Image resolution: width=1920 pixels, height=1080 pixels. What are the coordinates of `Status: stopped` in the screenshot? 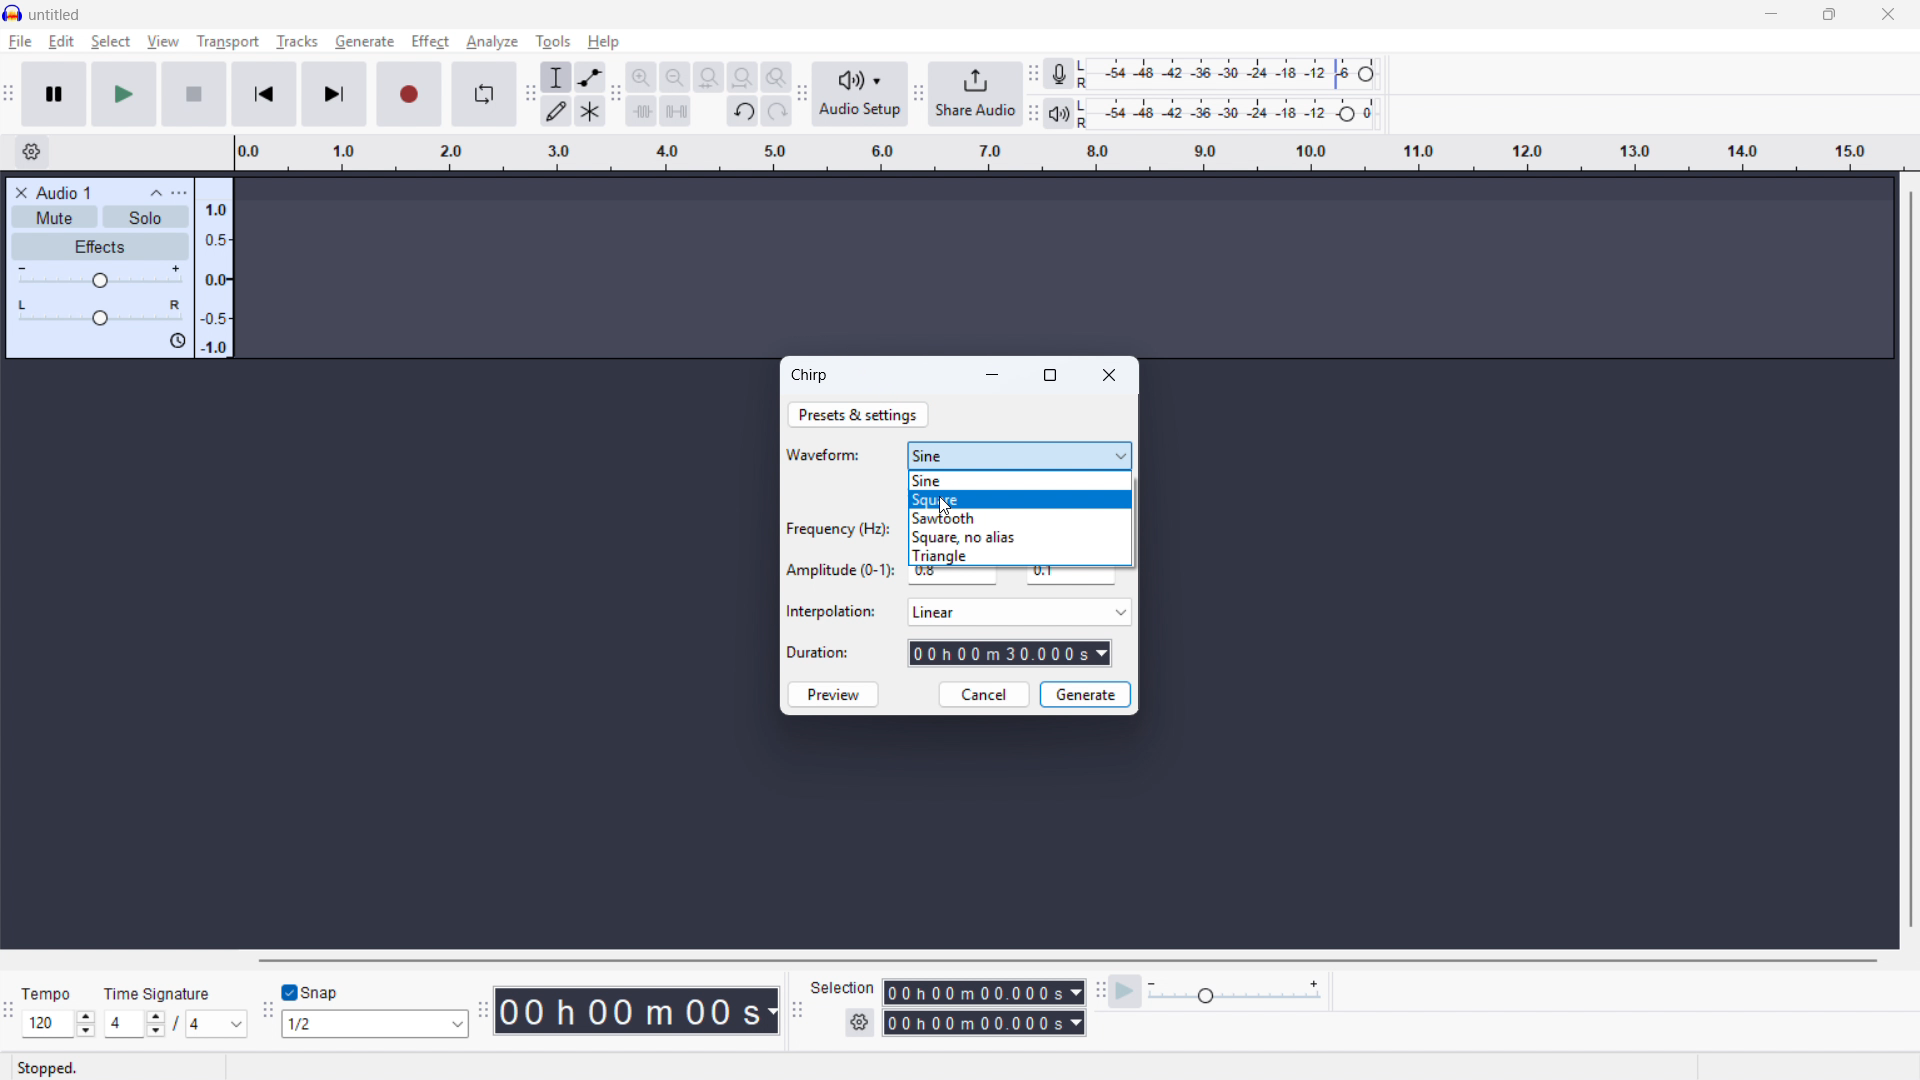 It's located at (51, 1067).